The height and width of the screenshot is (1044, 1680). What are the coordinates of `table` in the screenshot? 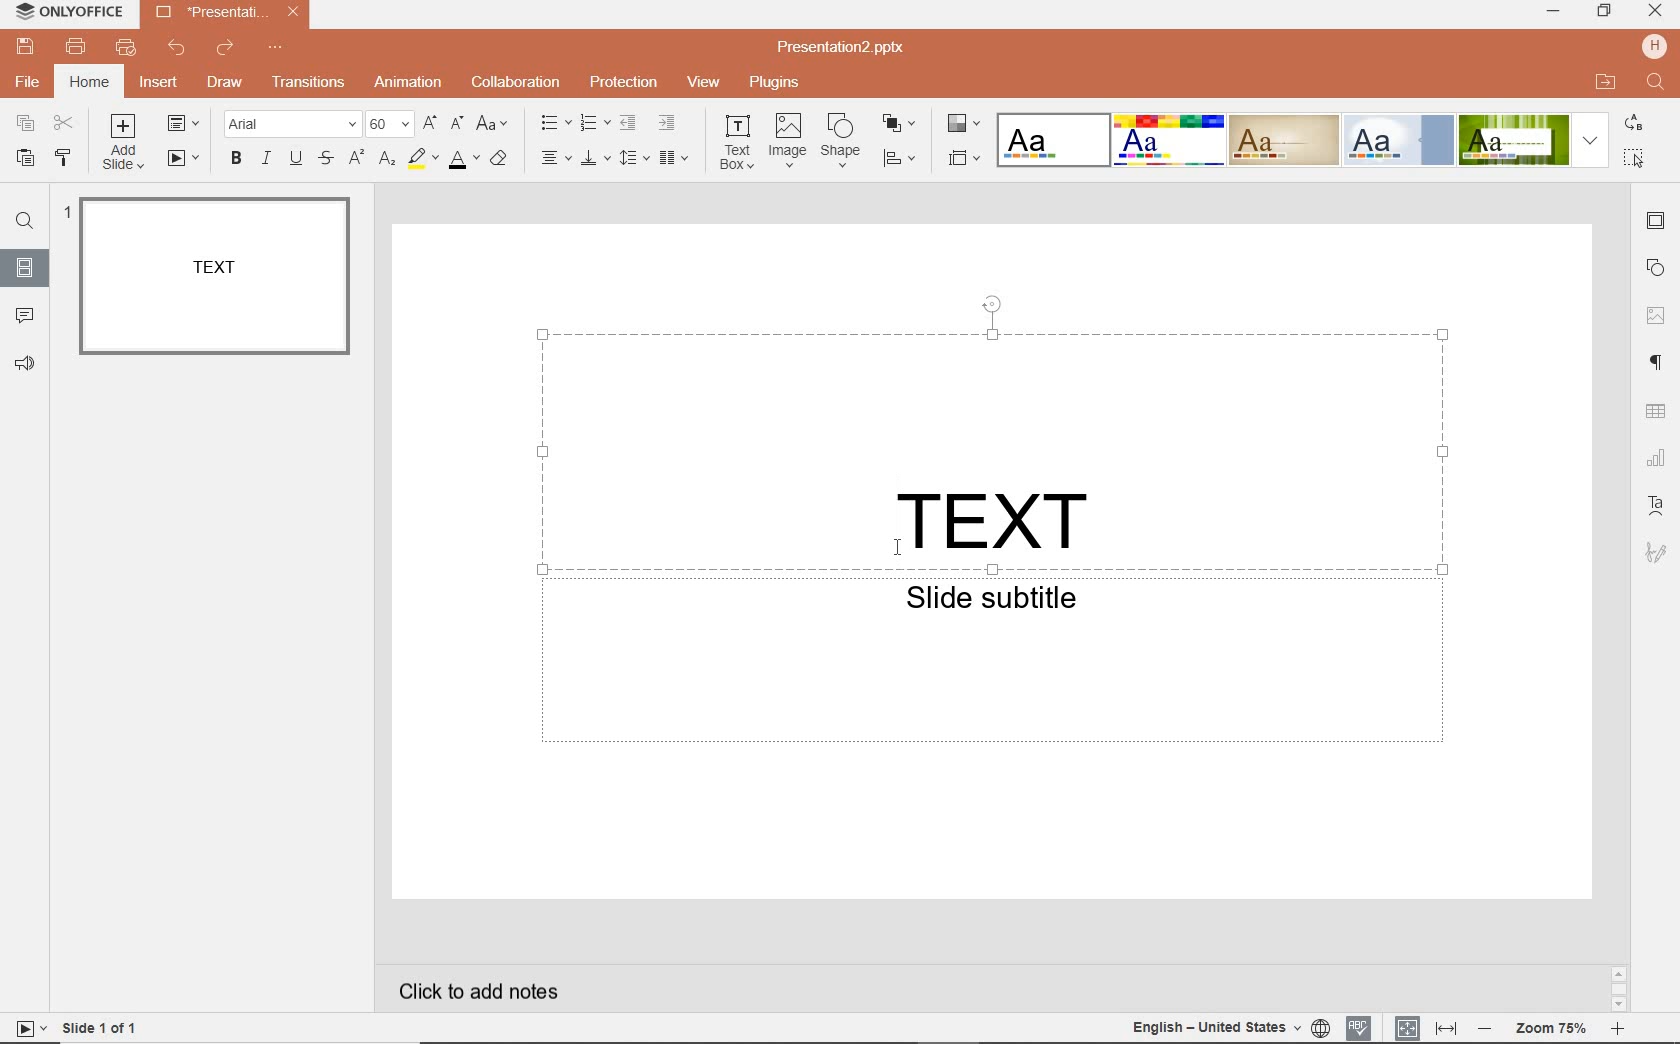 It's located at (1657, 413).